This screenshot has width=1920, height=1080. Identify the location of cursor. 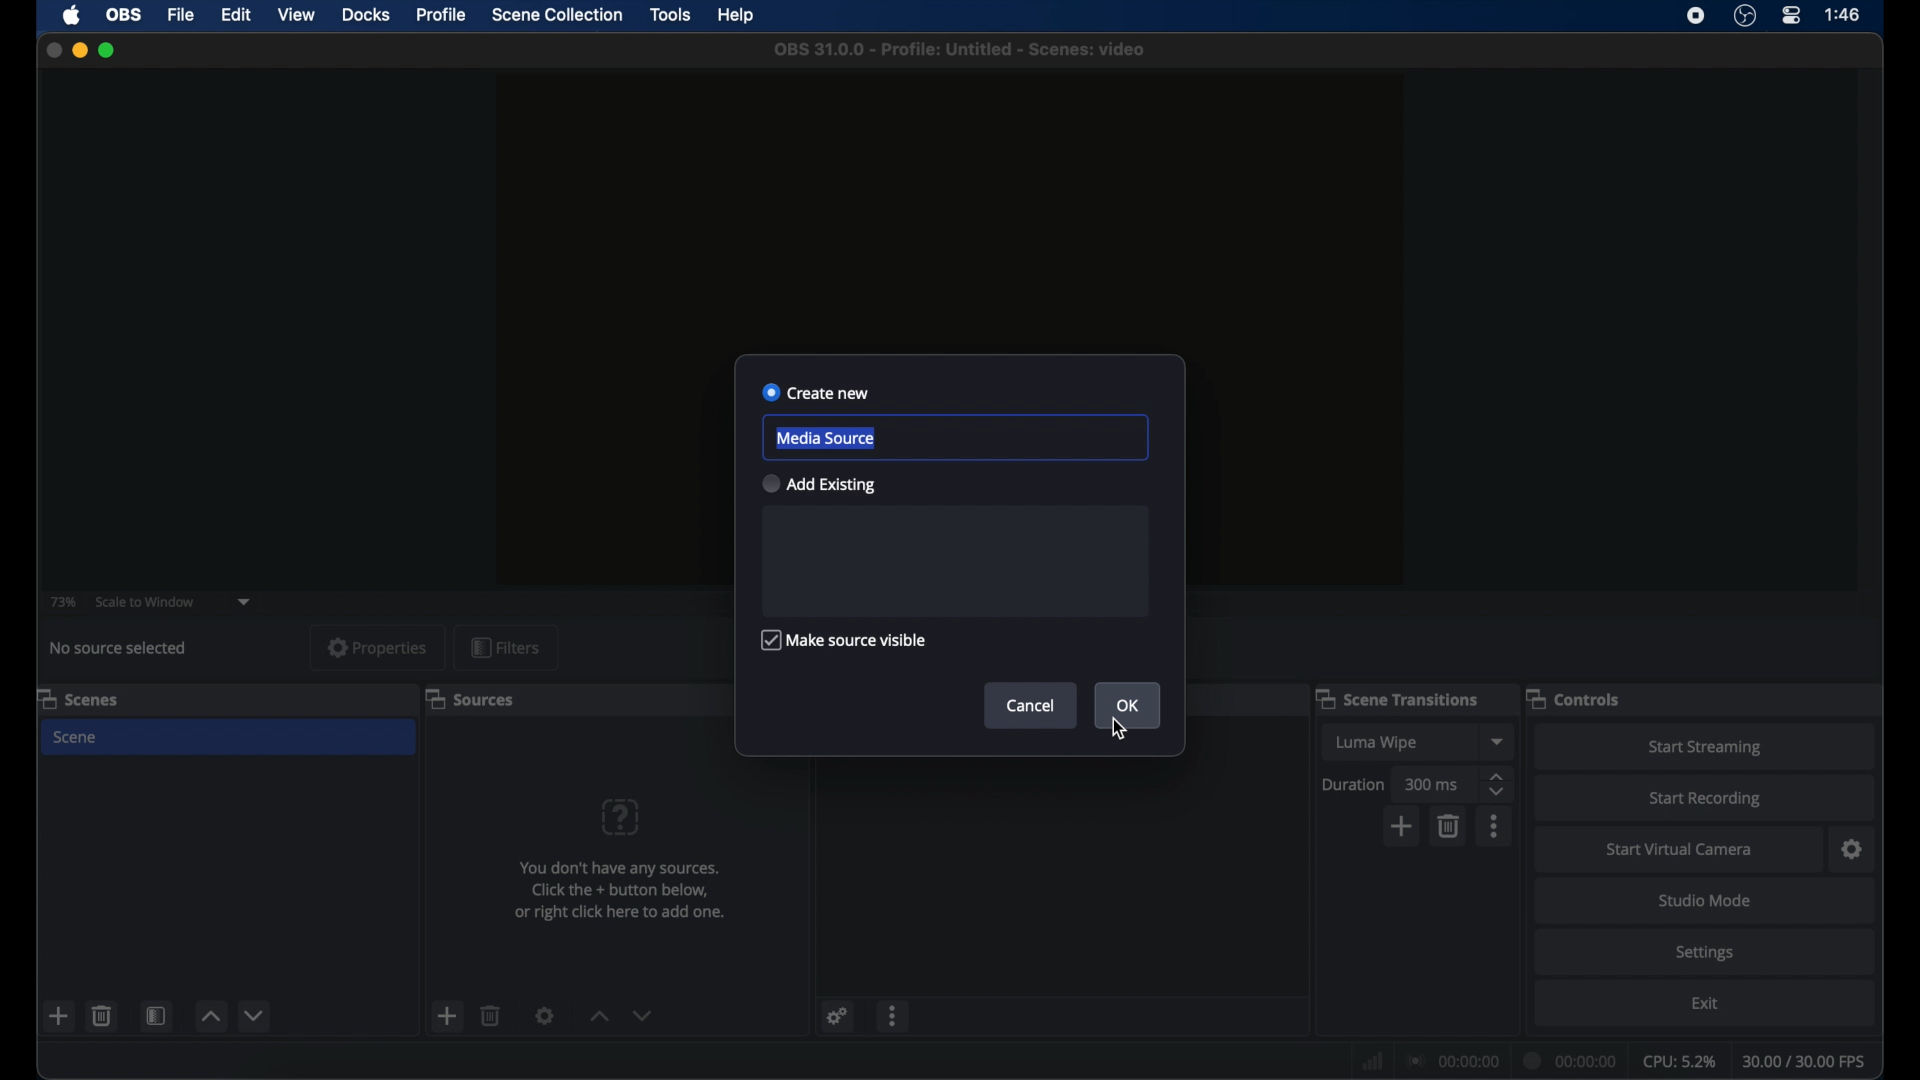
(1122, 729).